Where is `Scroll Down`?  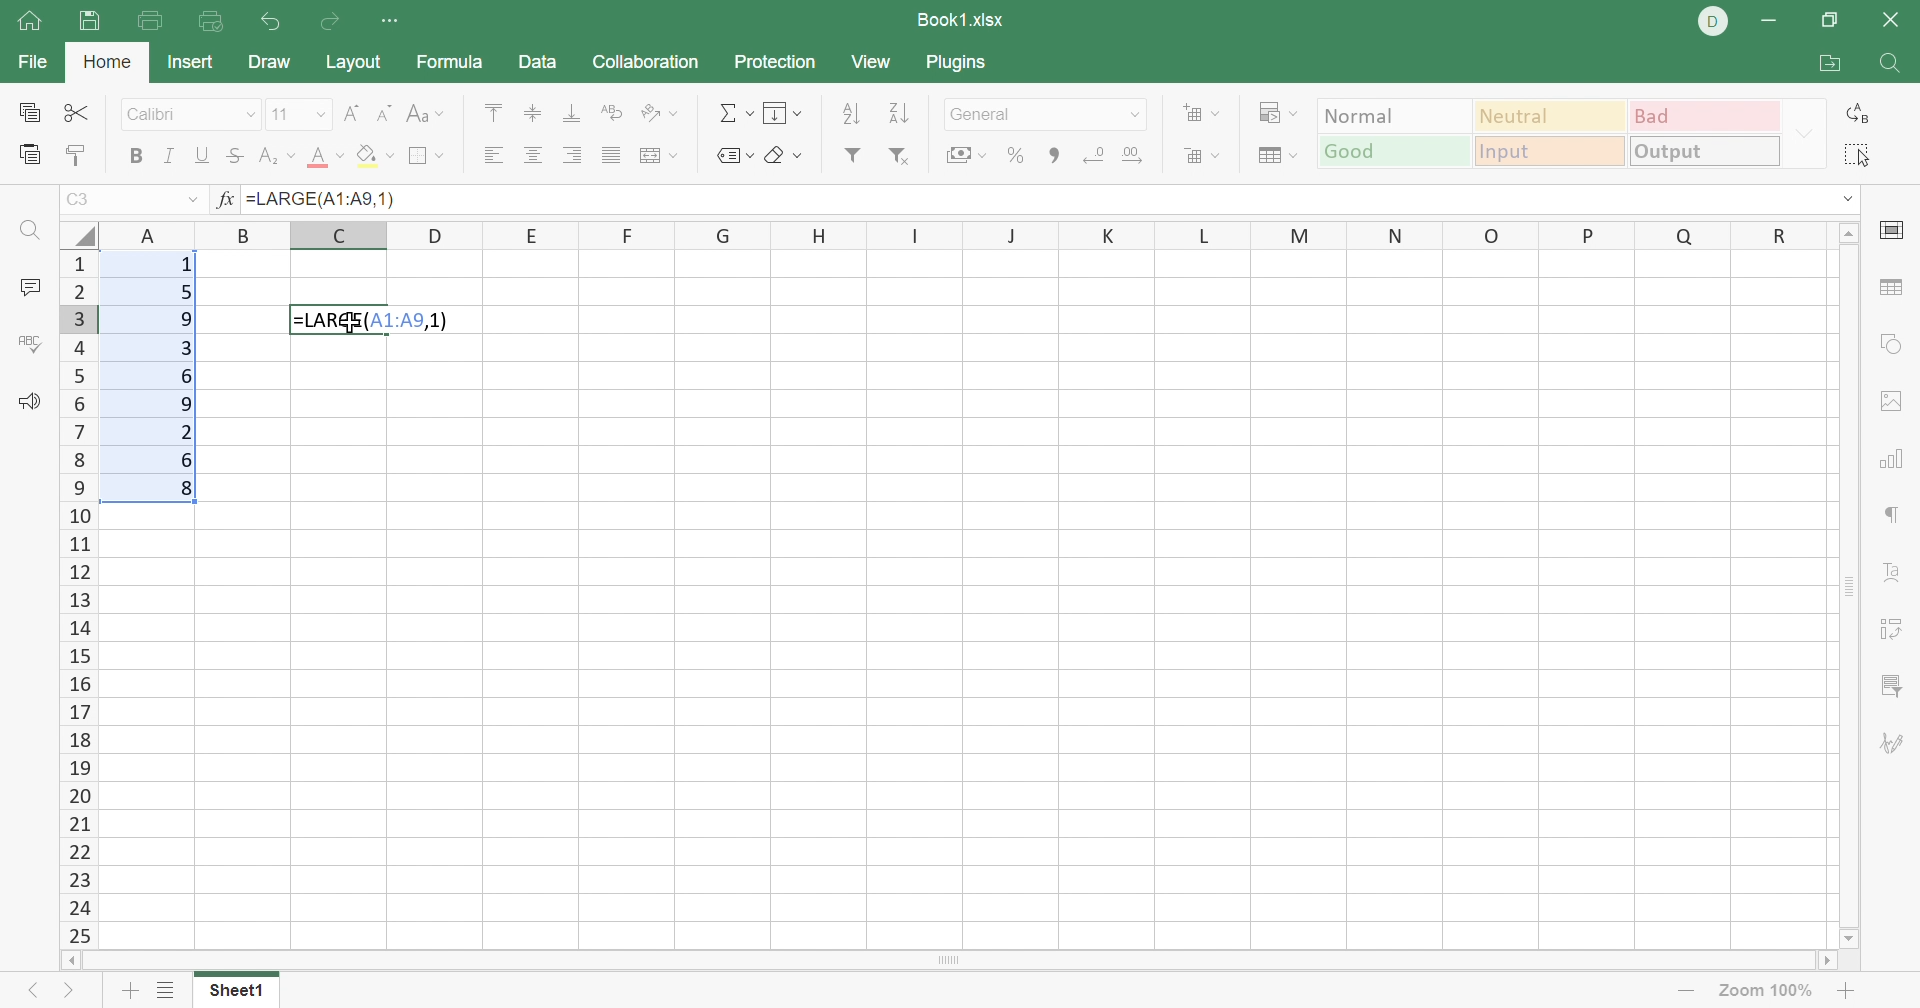
Scroll Down is located at coordinates (1840, 935).